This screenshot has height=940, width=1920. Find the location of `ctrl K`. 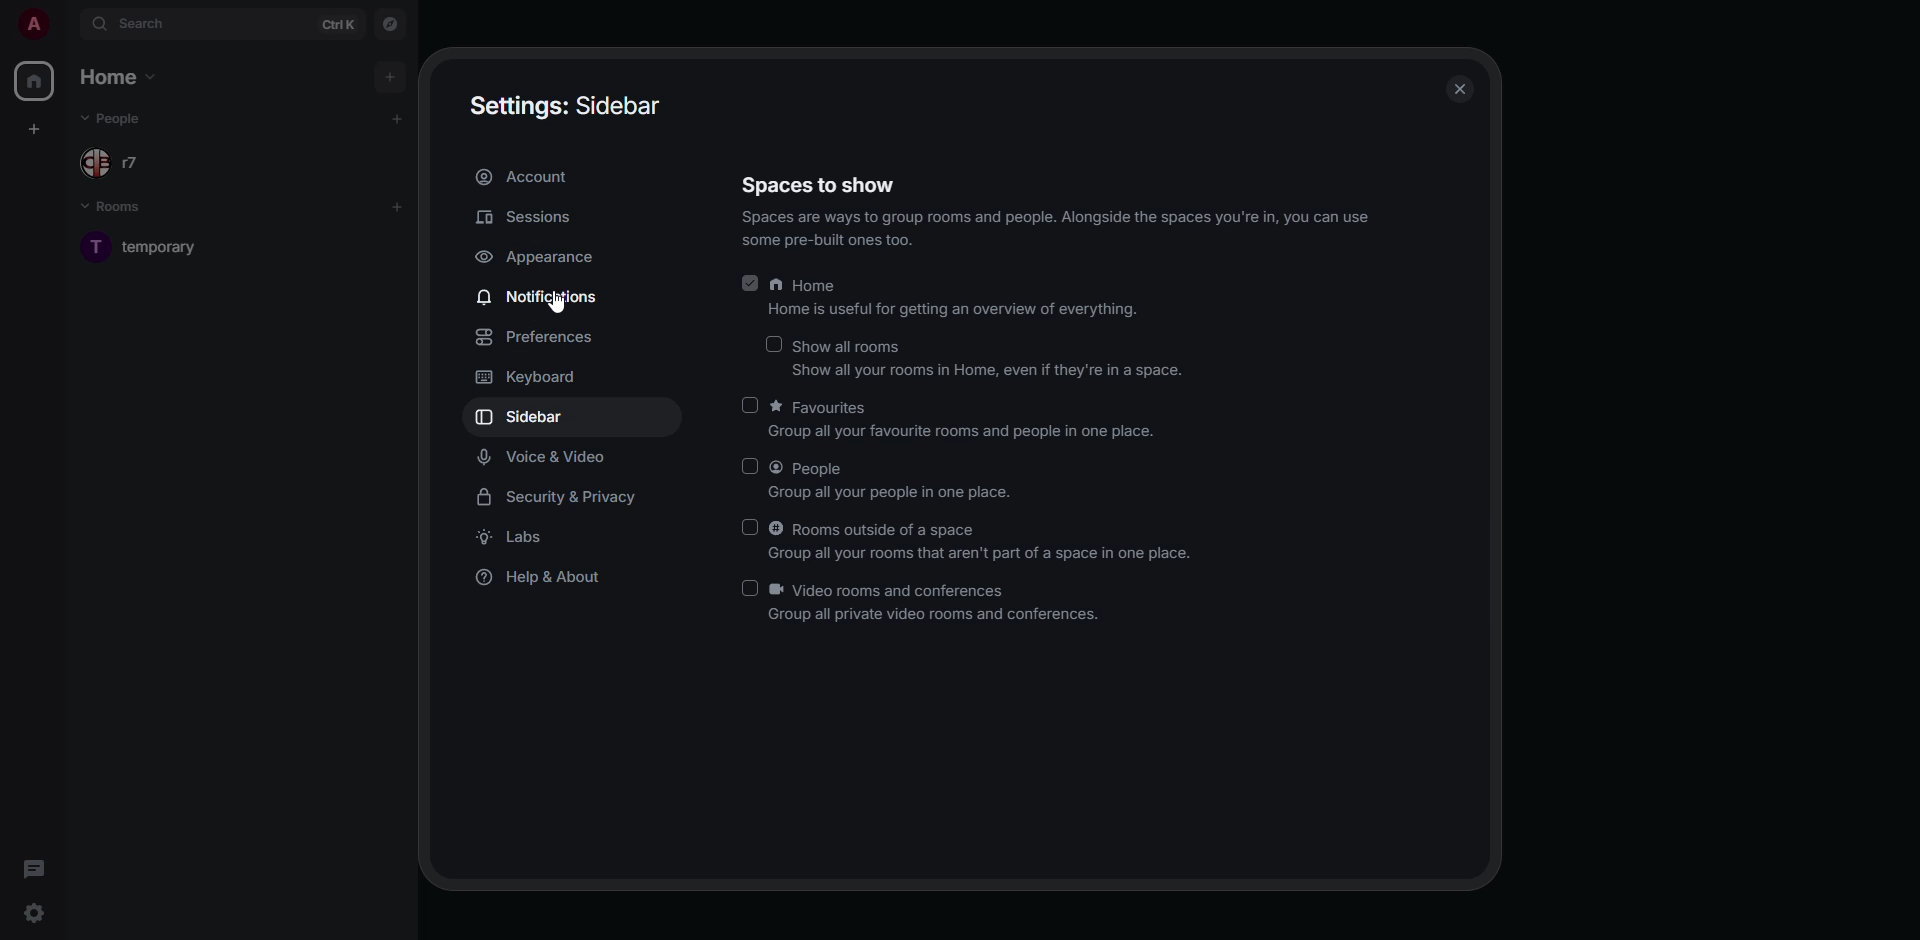

ctrl K is located at coordinates (337, 23).